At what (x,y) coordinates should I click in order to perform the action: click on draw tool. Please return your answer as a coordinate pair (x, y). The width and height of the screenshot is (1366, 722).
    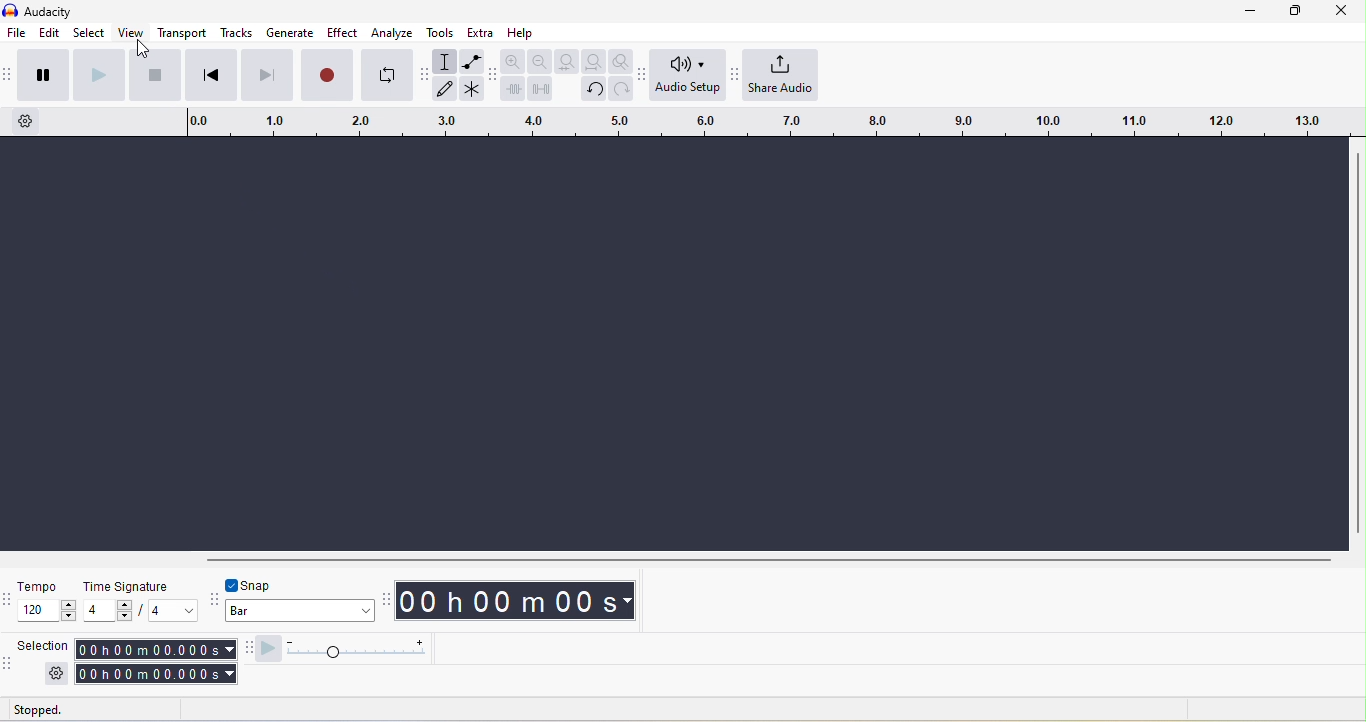
    Looking at the image, I should click on (444, 88).